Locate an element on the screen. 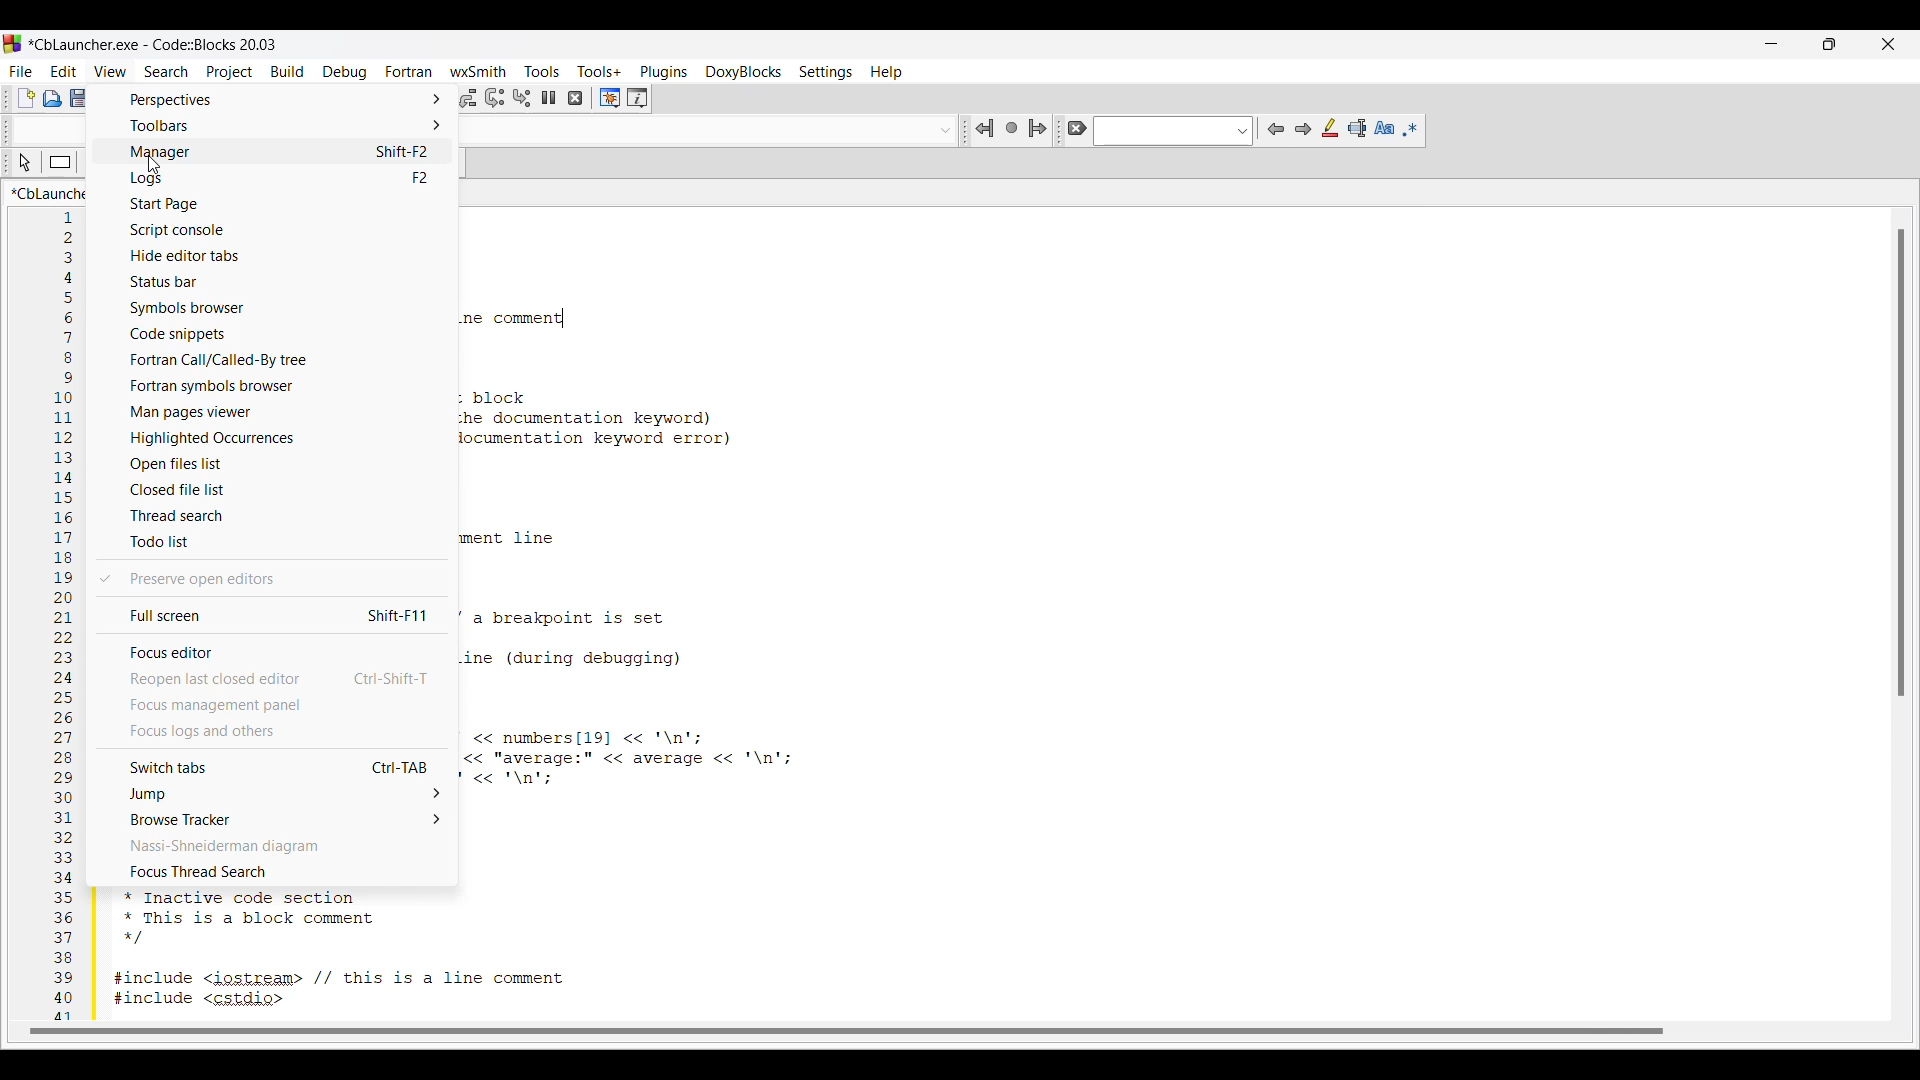 The height and width of the screenshot is (1080, 1920). Toolbar options is located at coordinates (270, 125).